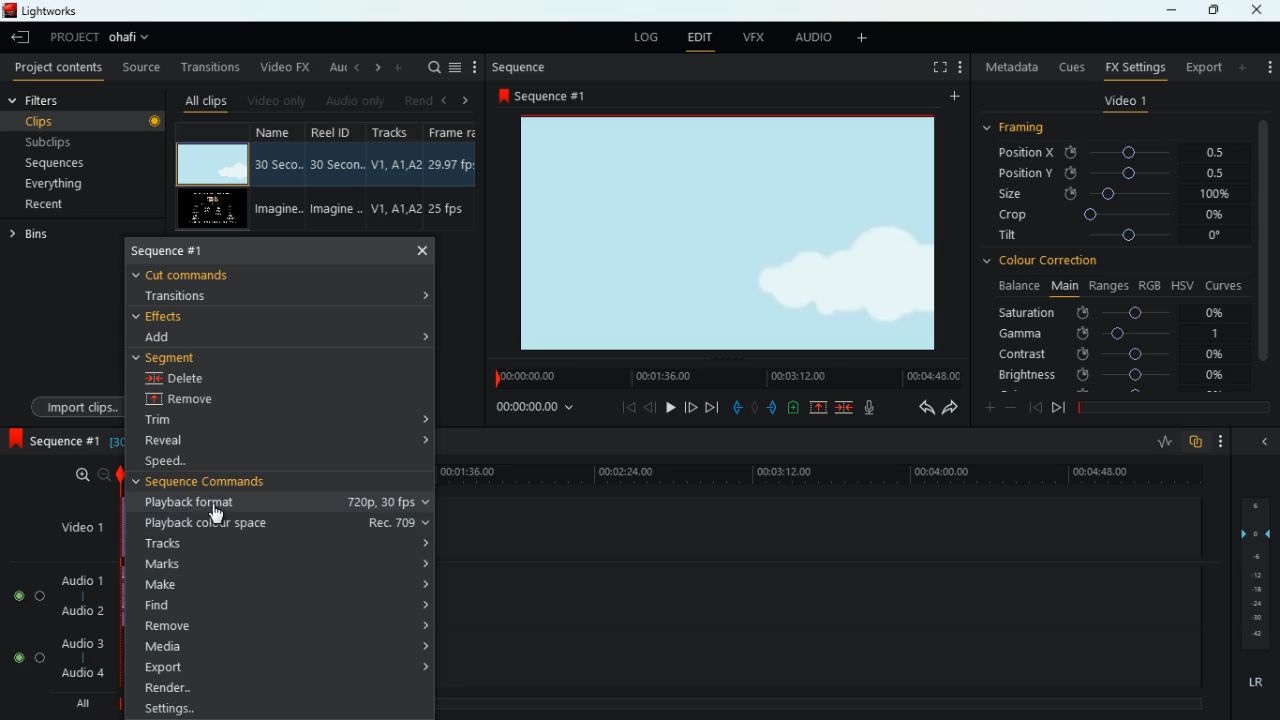 The height and width of the screenshot is (720, 1280). What do you see at coordinates (422, 419) in the screenshot?
I see `expand` at bounding box center [422, 419].